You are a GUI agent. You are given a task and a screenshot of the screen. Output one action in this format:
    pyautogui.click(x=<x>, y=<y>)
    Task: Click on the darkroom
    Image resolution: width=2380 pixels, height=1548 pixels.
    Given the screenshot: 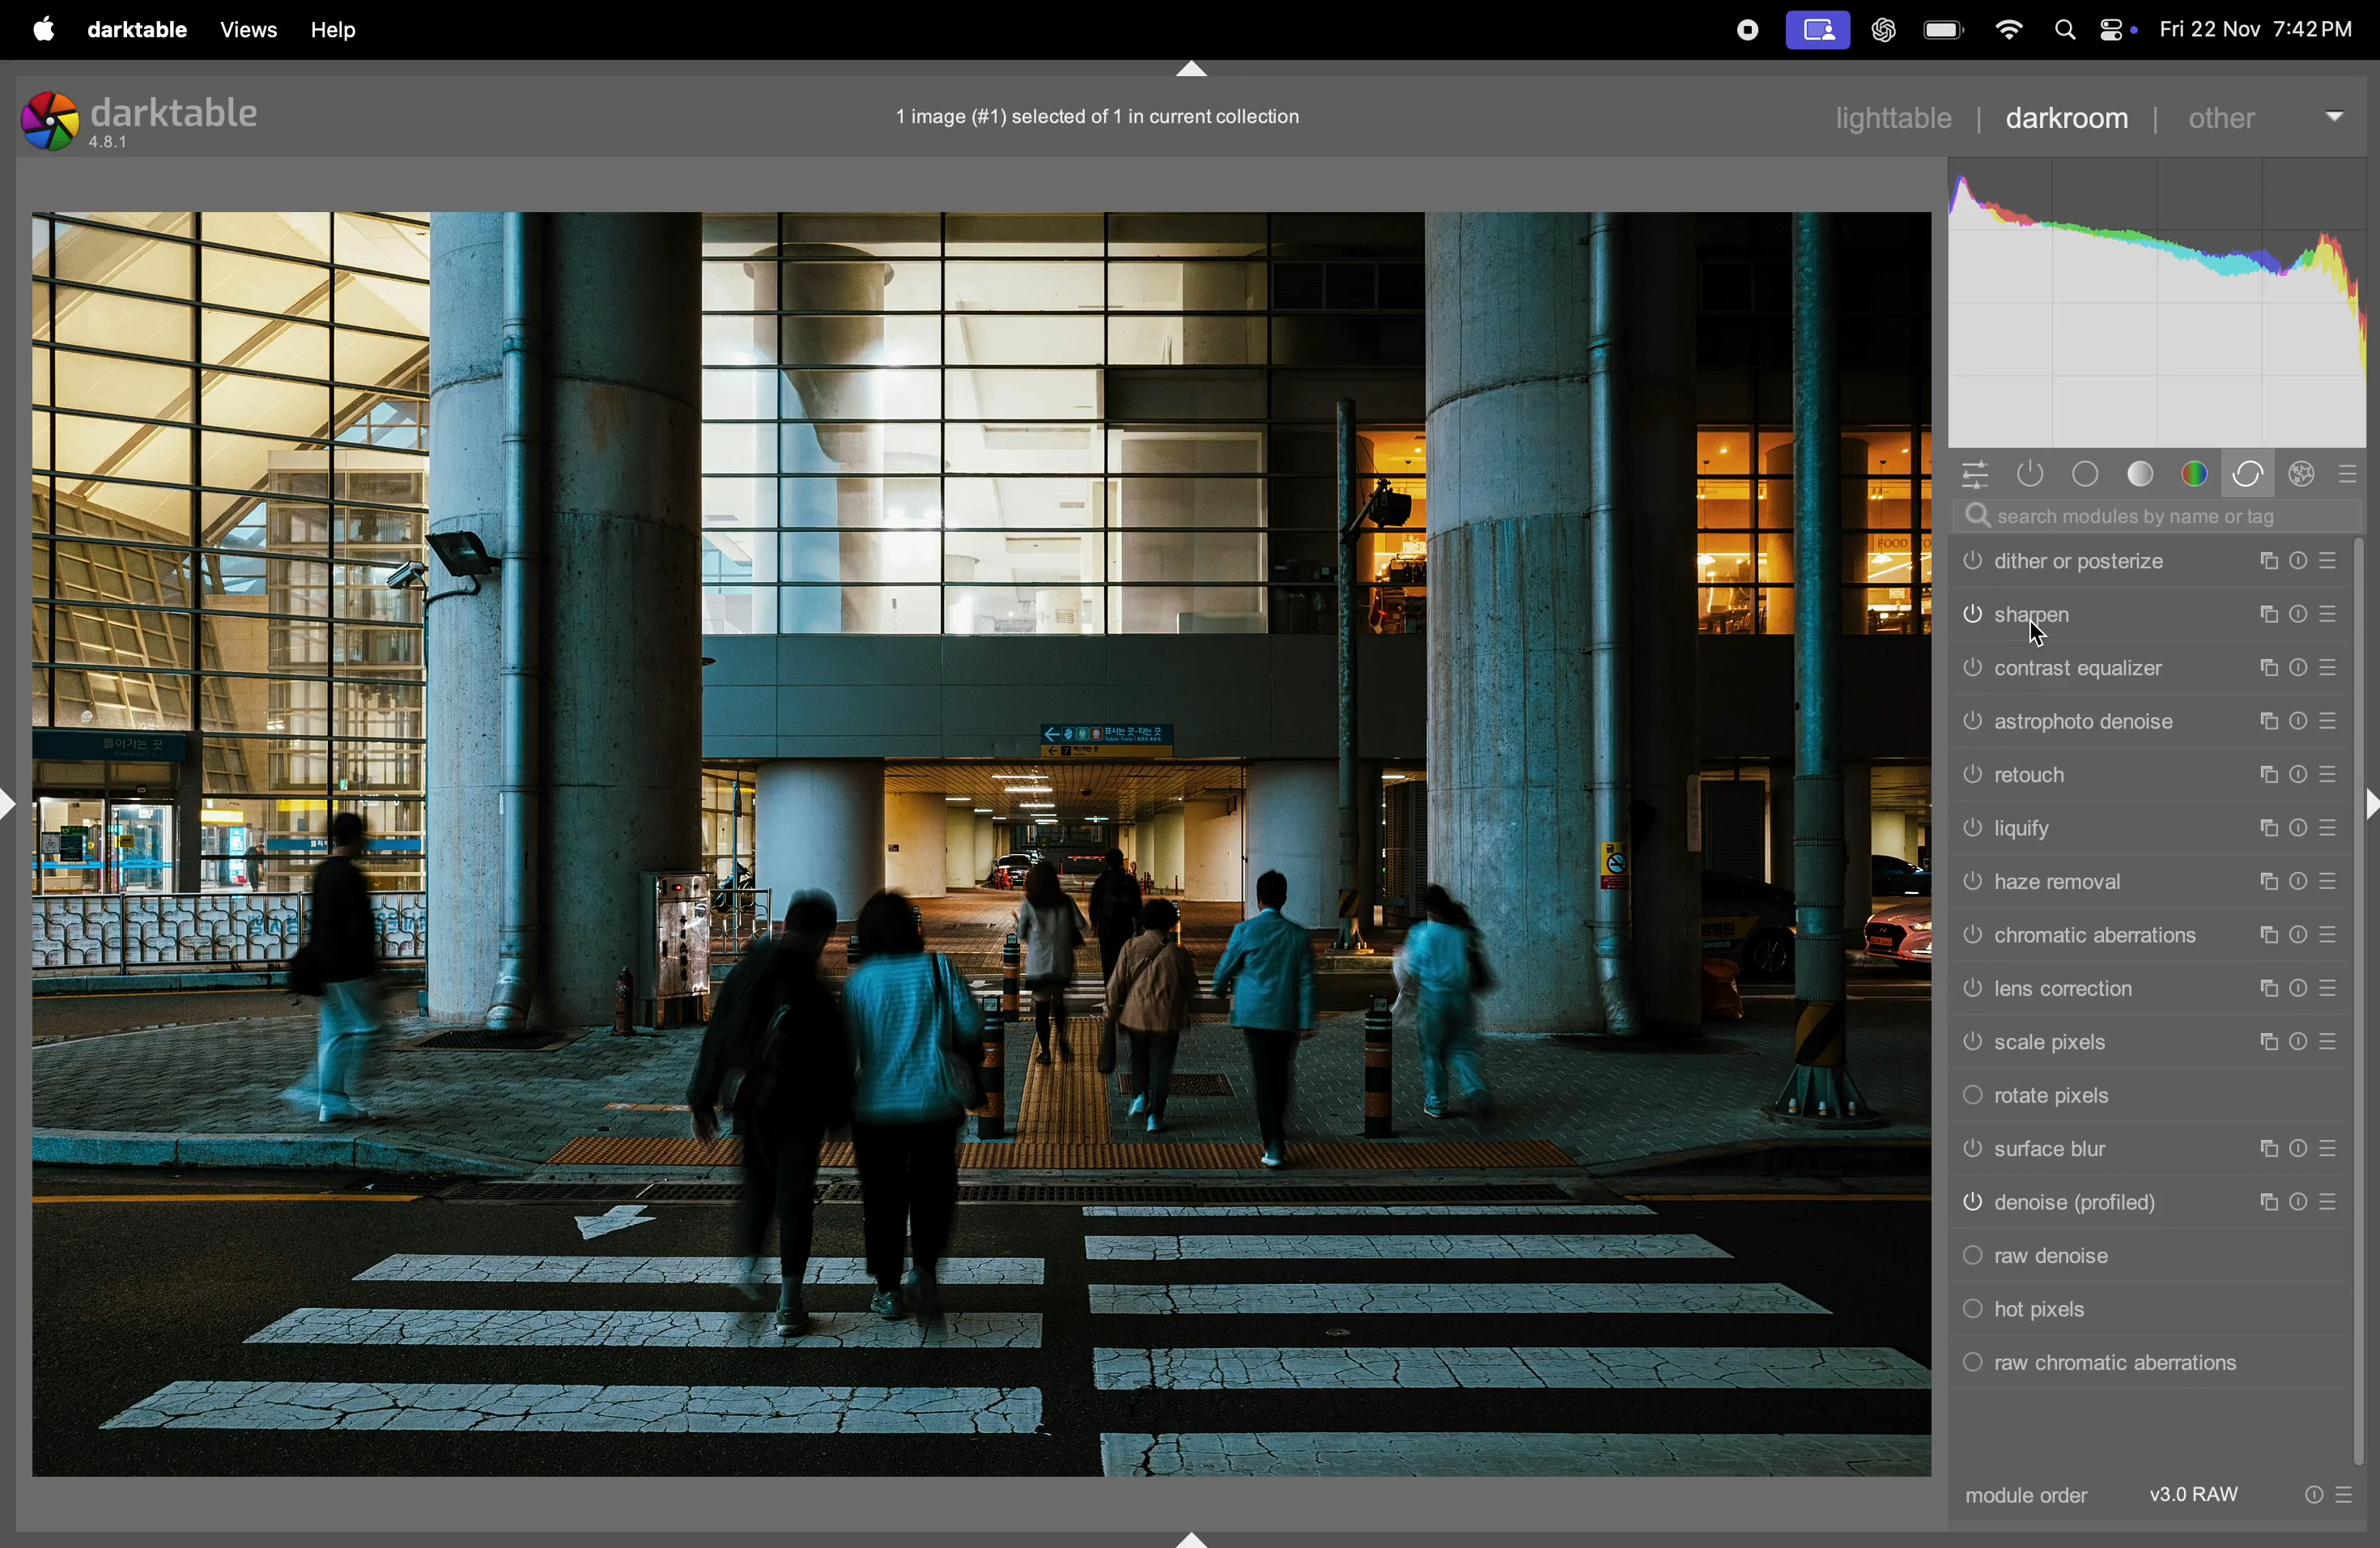 What is the action you would take?
    pyautogui.click(x=2070, y=119)
    